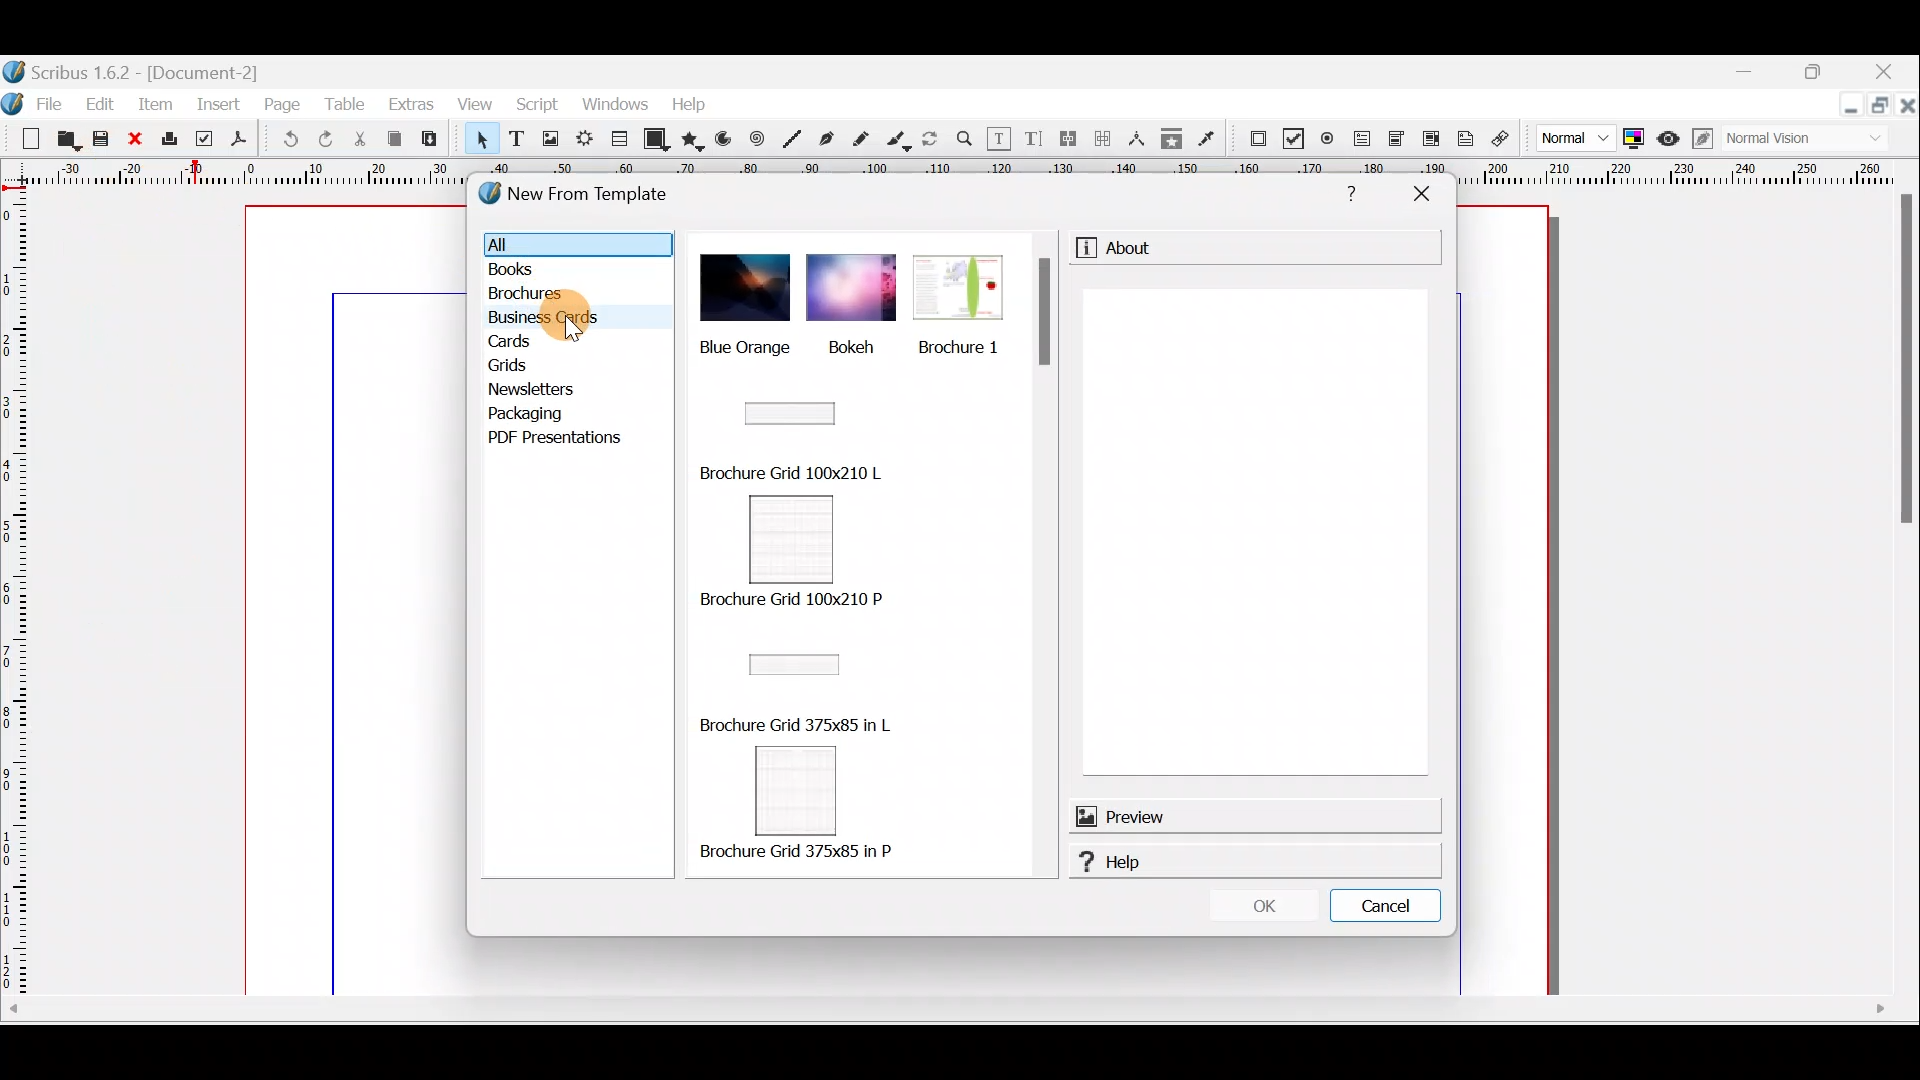 Image resolution: width=1920 pixels, height=1080 pixels. I want to click on | | Brochure Grid 375x85 in L, so click(796, 725).